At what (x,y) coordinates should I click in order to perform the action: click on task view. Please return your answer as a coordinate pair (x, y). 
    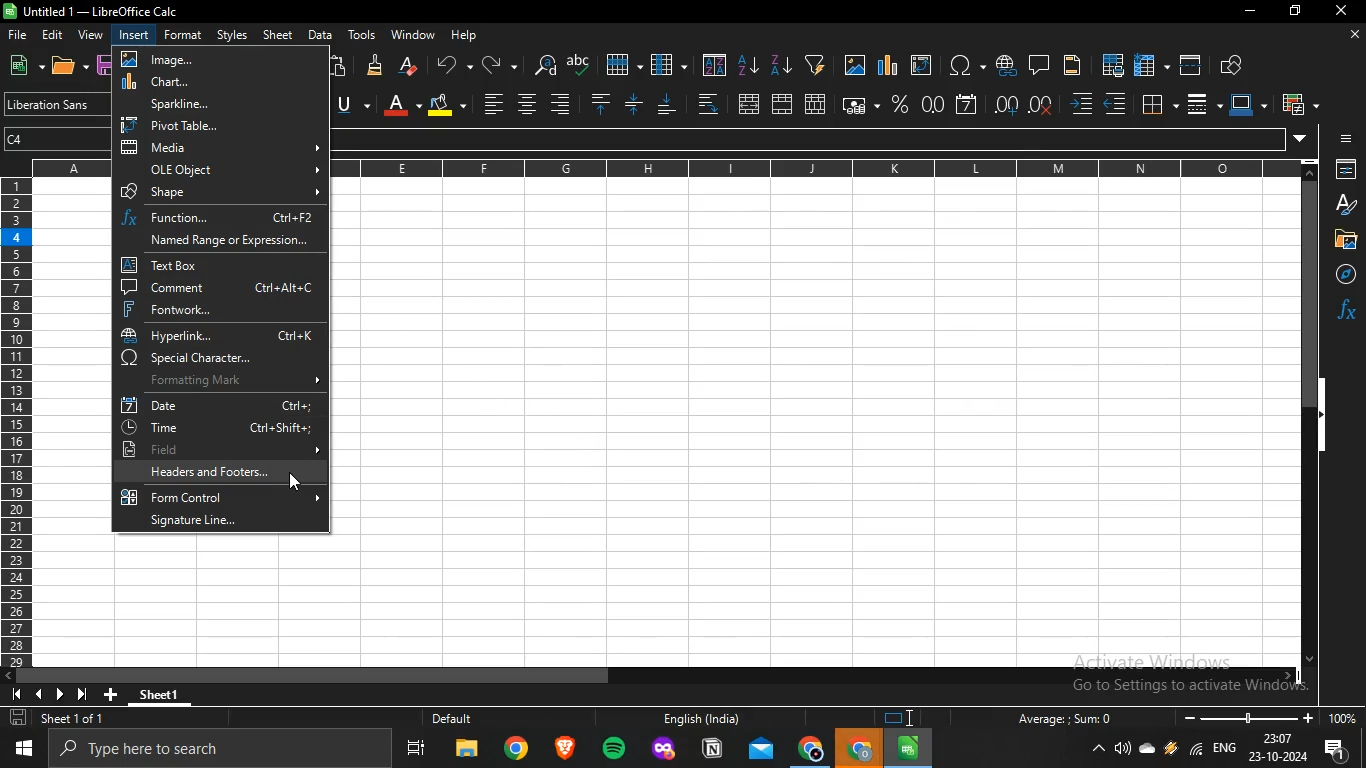
    Looking at the image, I should click on (417, 752).